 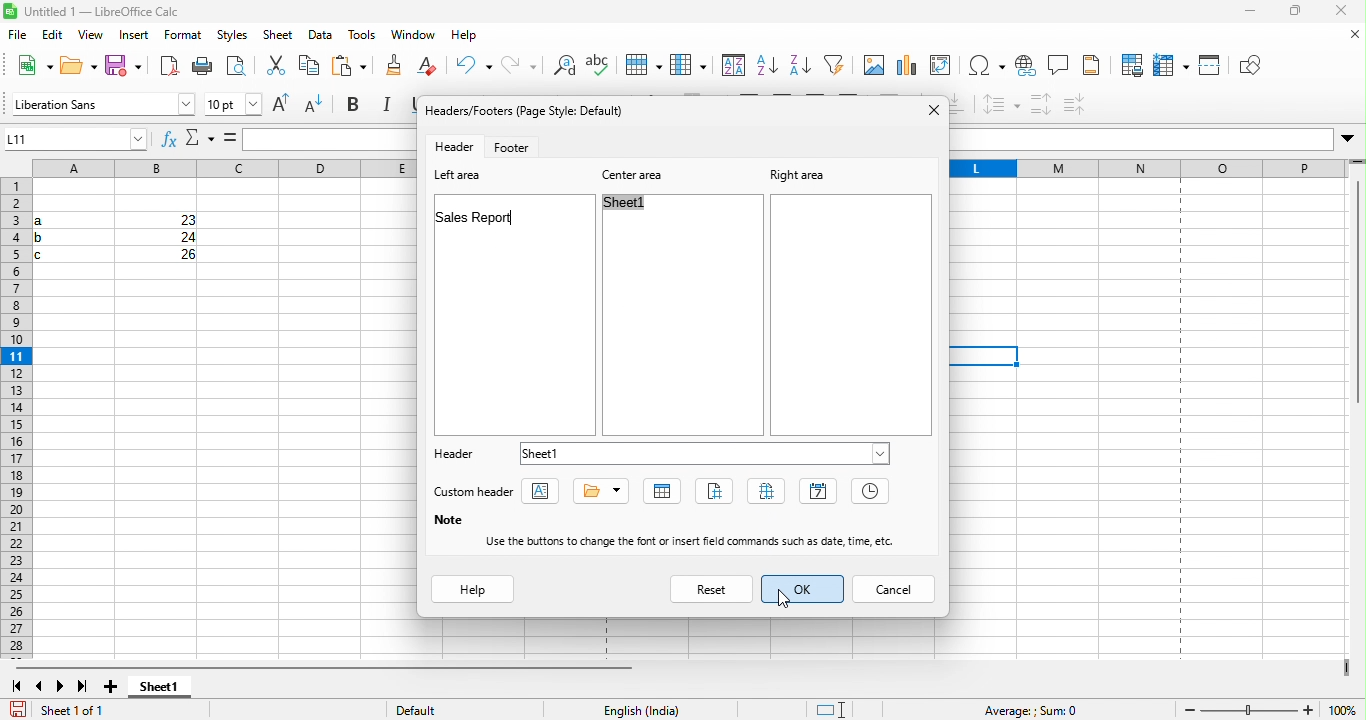 What do you see at coordinates (532, 111) in the screenshot?
I see `headers/footers` at bounding box center [532, 111].